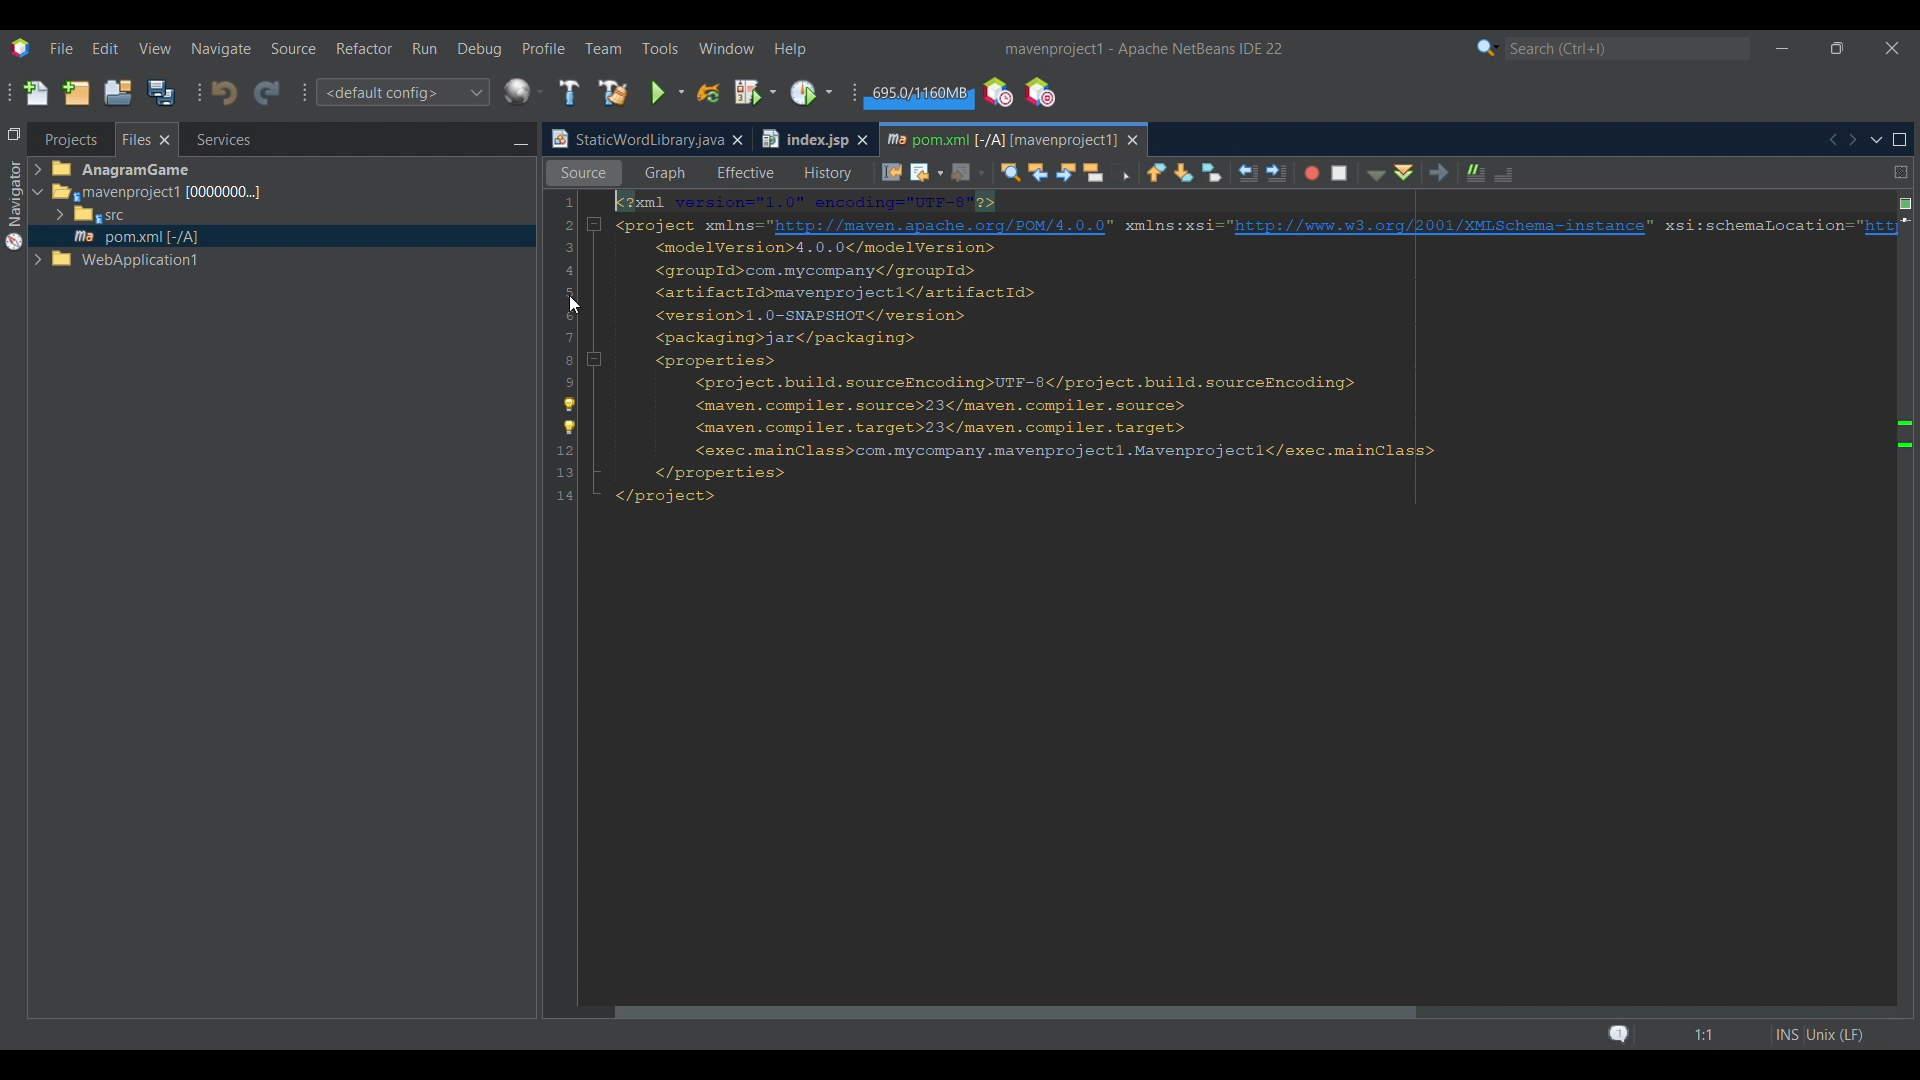  Describe the element at coordinates (613, 93) in the screenshot. I see `Clean and build main project` at that location.